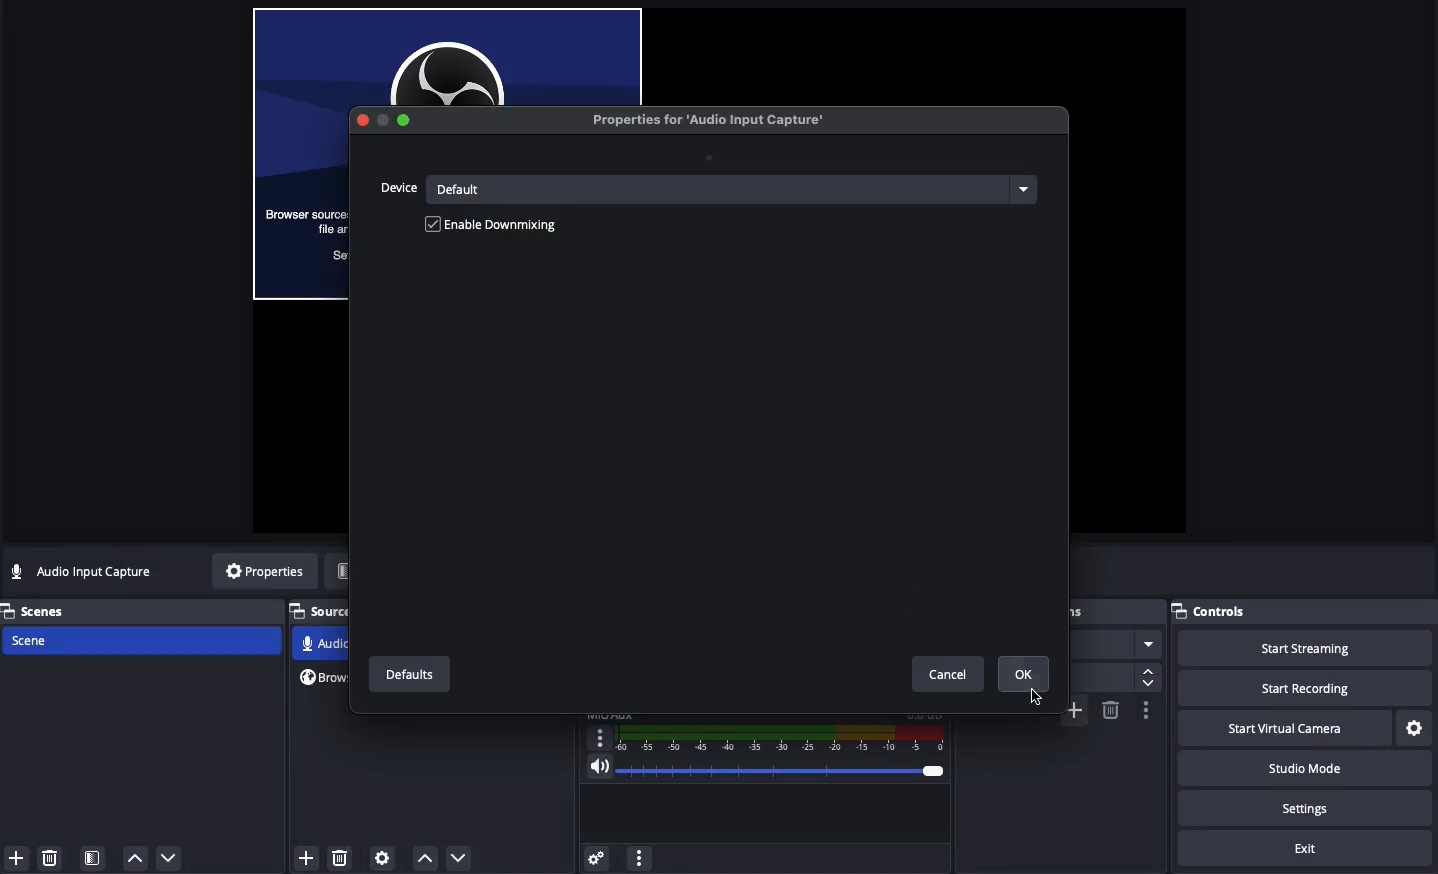 The height and width of the screenshot is (874, 1438). I want to click on Scene filter, so click(93, 858).